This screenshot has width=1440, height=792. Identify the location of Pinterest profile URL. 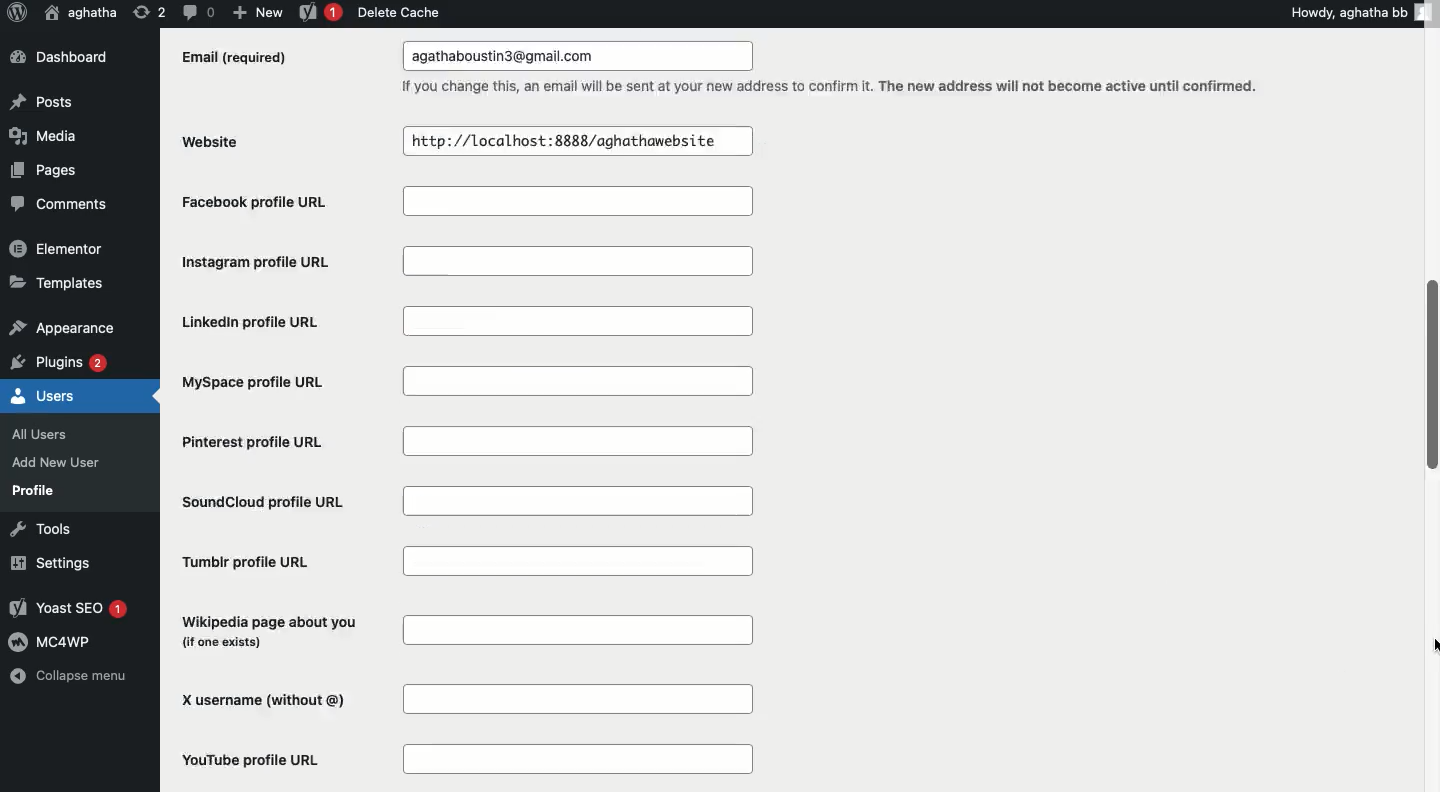
(459, 442).